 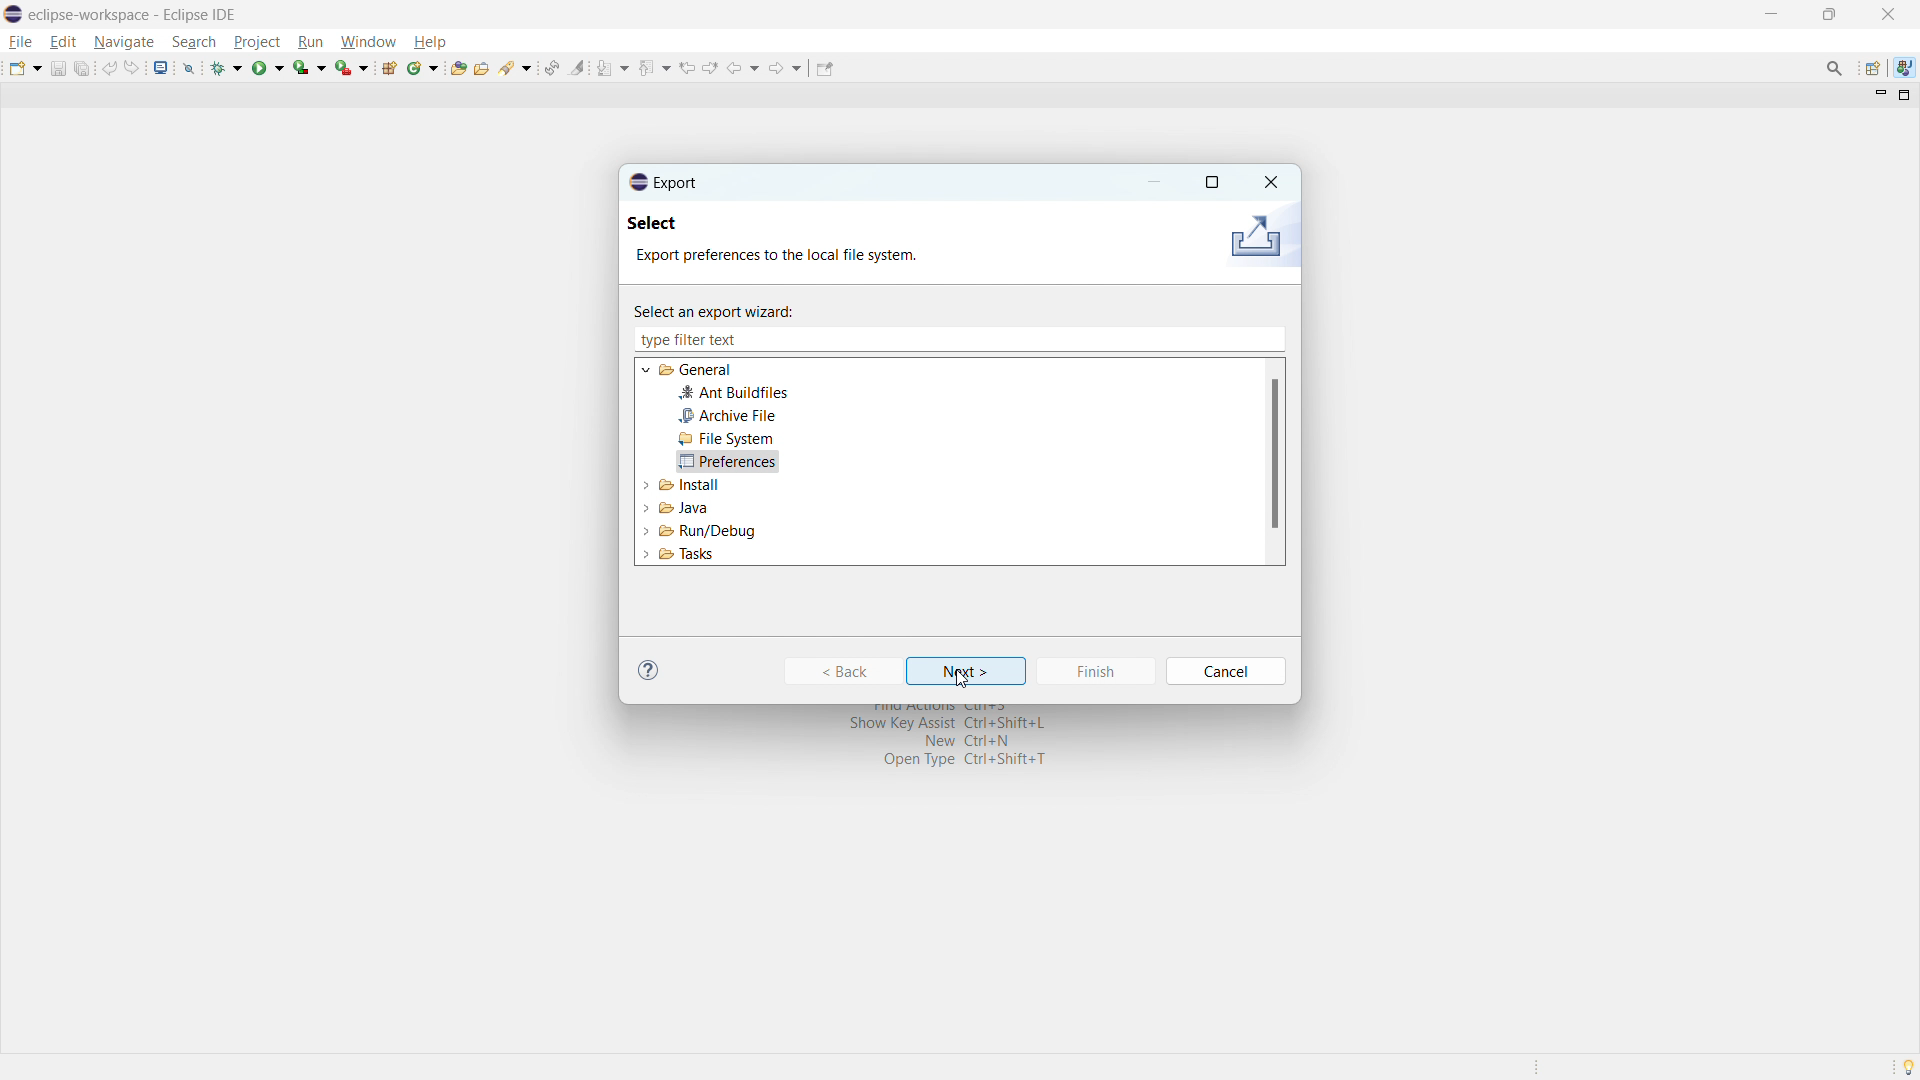 I want to click on new, so click(x=25, y=68).